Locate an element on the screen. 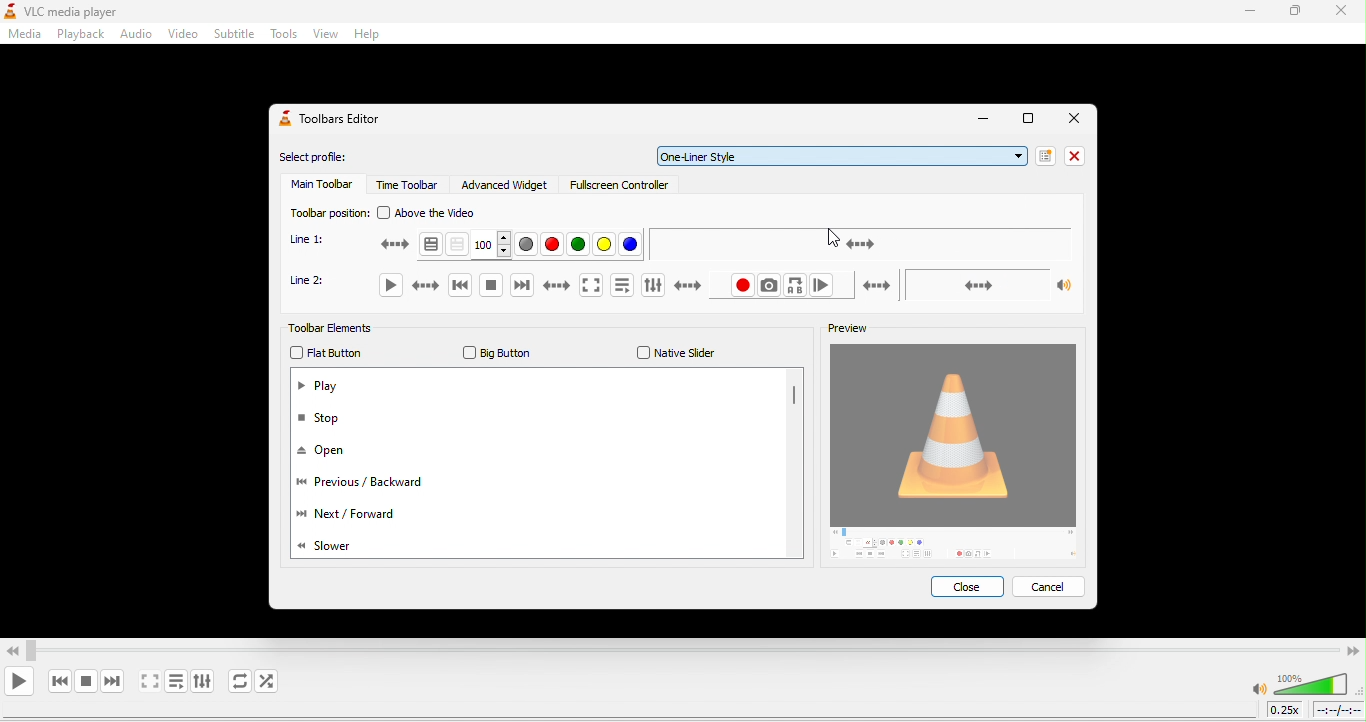 This screenshot has height=722, width=1366. toggle video in  full screen is located at coordinates (147, 683).